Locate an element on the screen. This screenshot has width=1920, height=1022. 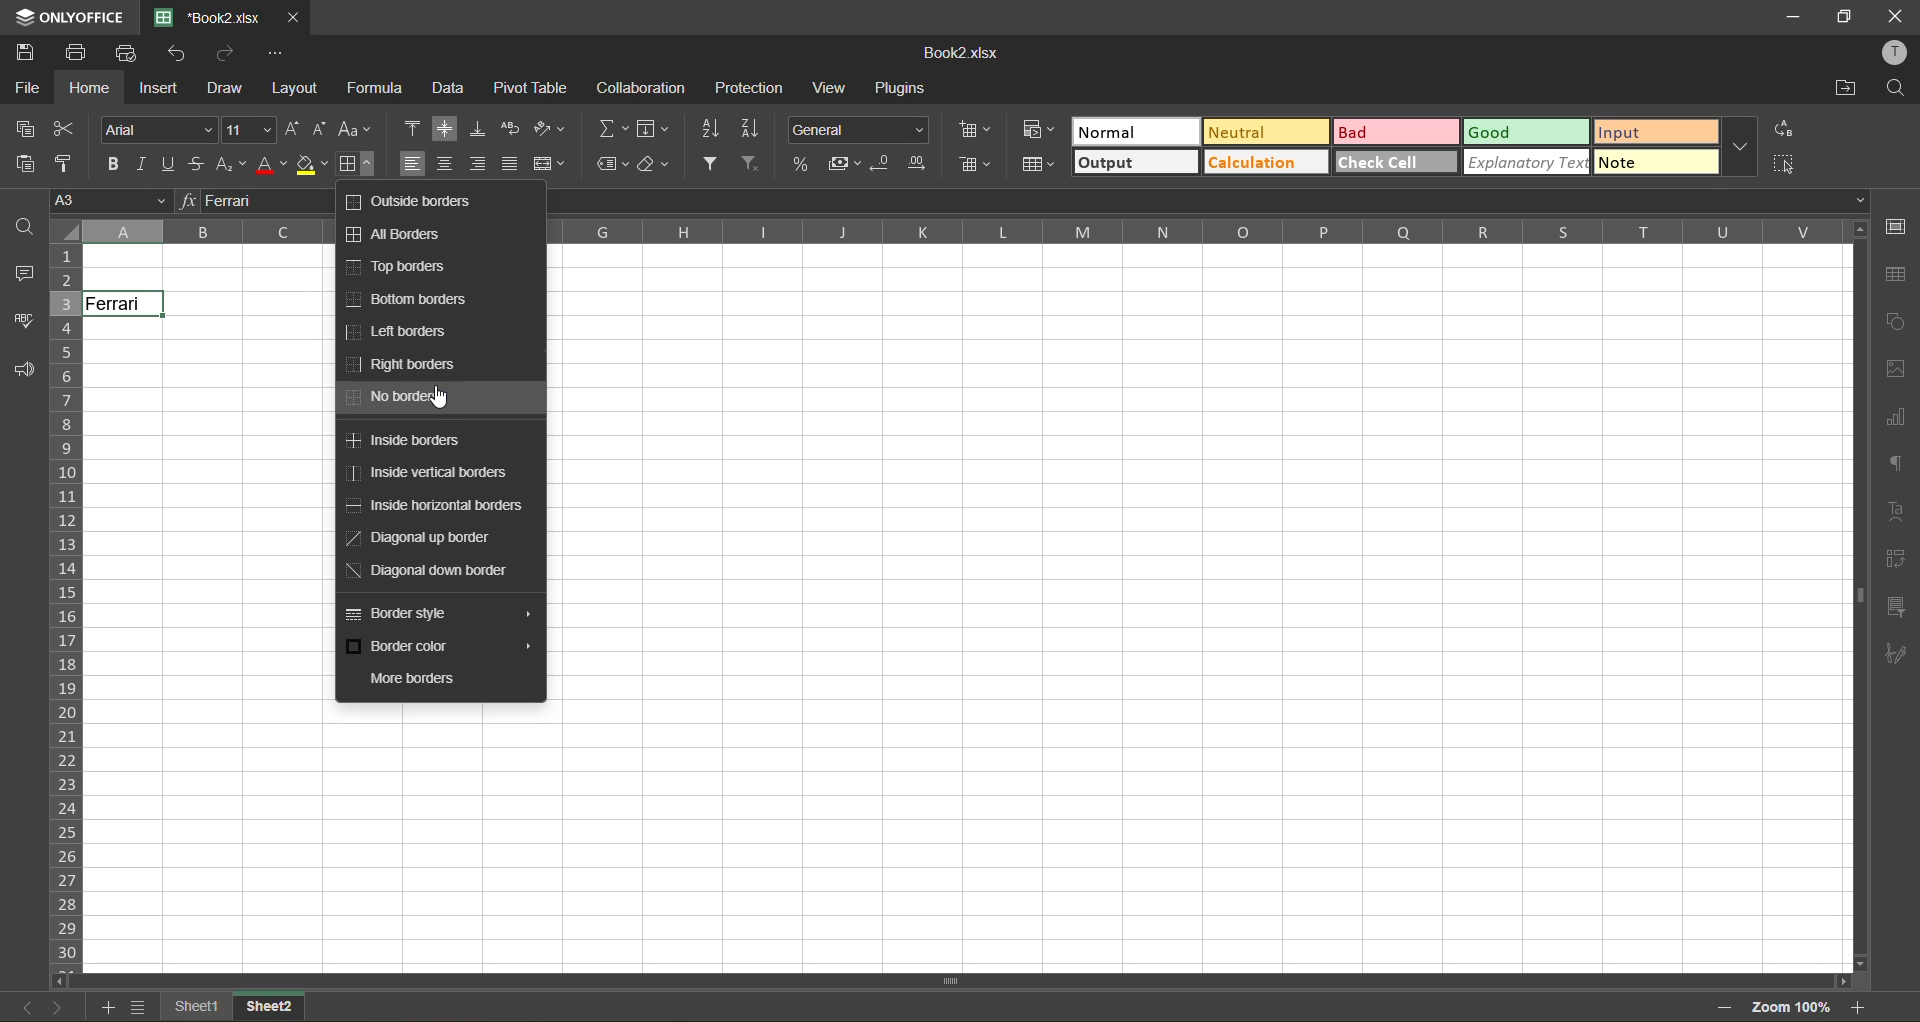
bold is located at coordinates (115, 166).